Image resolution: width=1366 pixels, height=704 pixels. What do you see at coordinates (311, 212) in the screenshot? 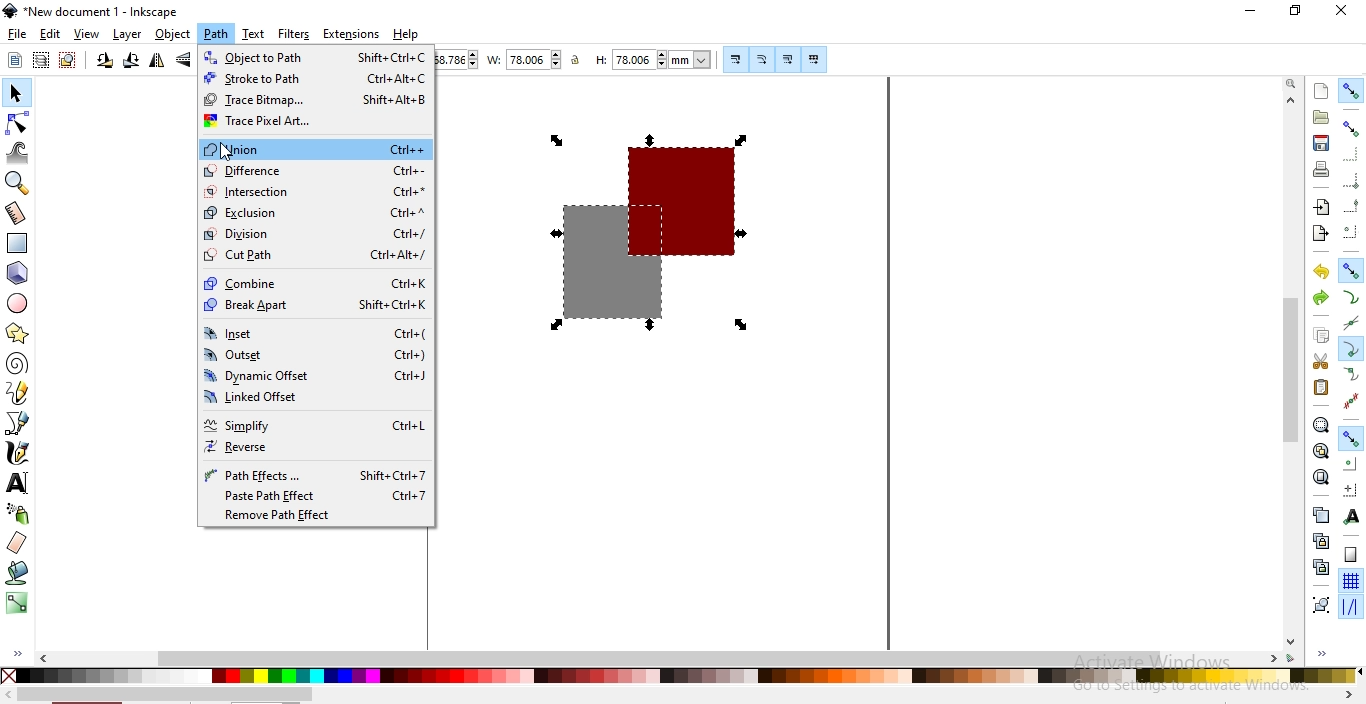
I see `exclusion` at bounding box center [311, 212].